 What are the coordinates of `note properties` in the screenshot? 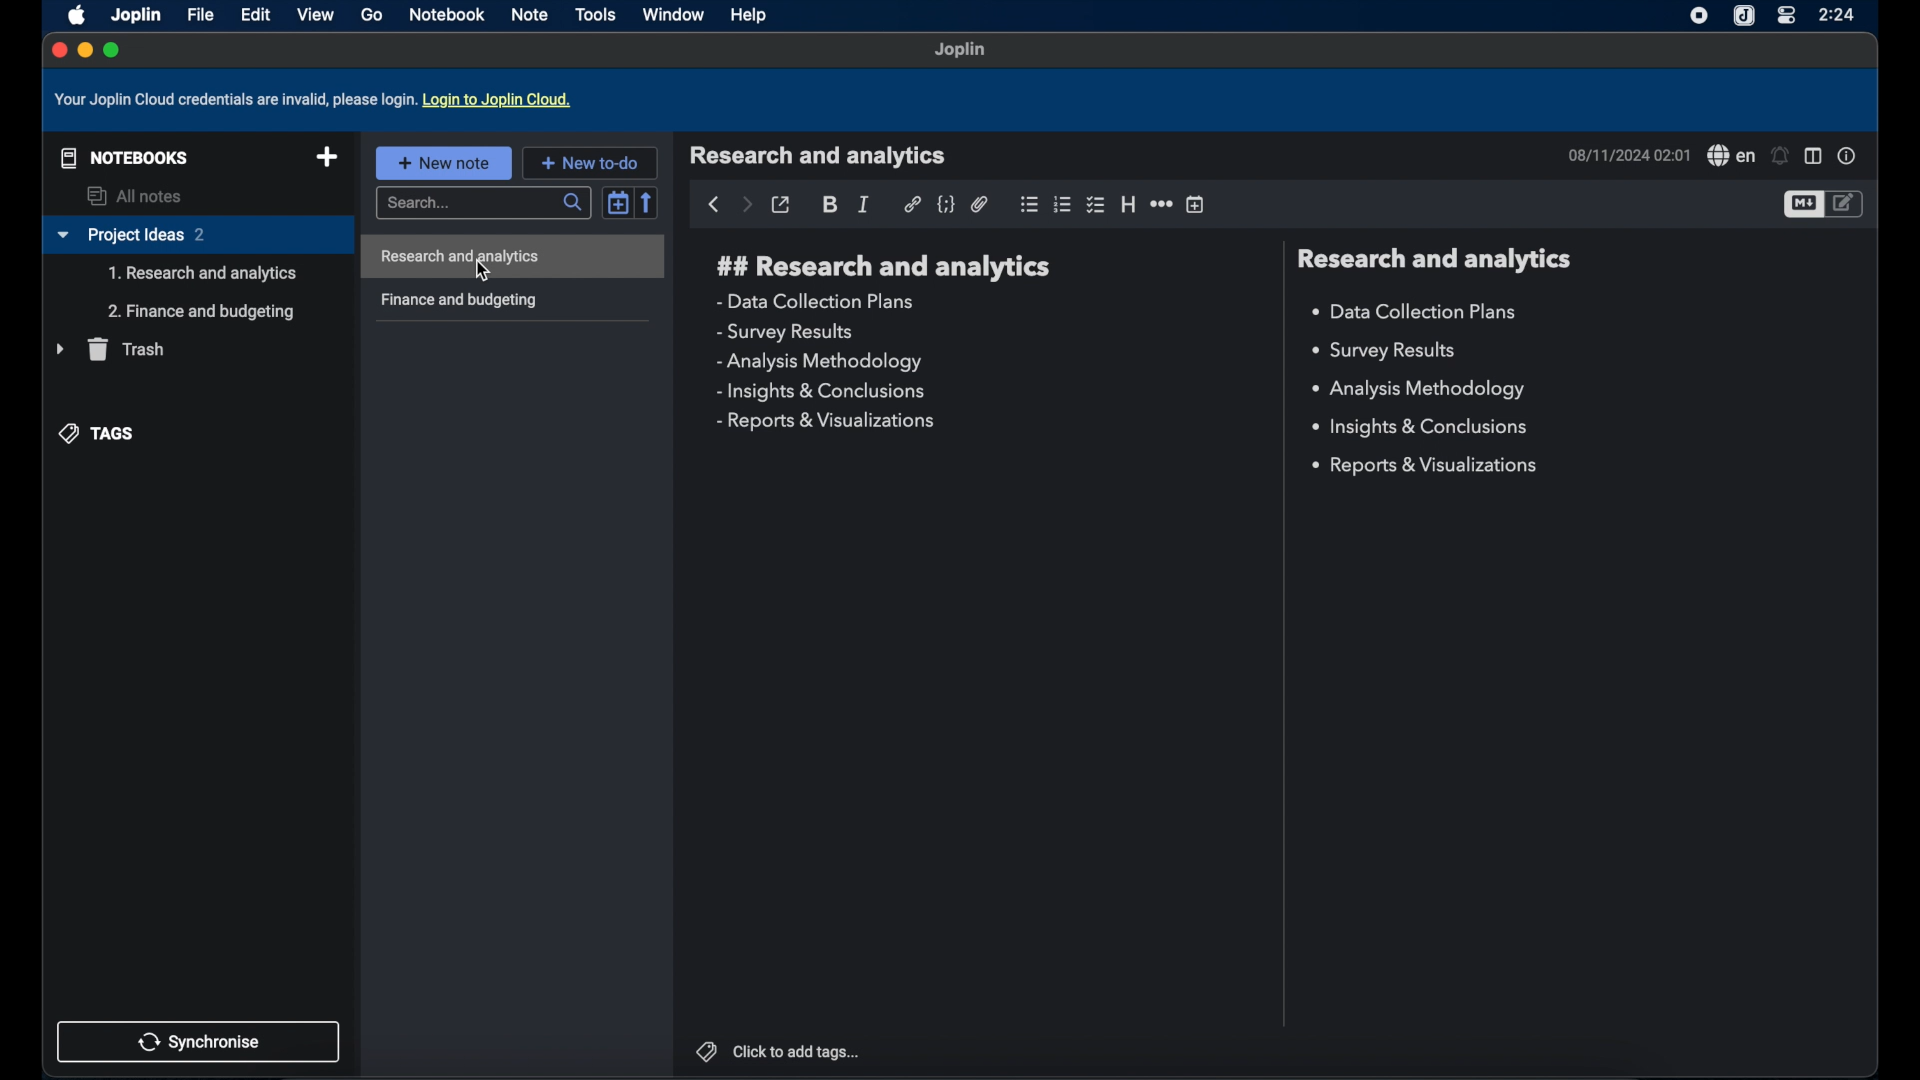 It's located at (1847, 156).